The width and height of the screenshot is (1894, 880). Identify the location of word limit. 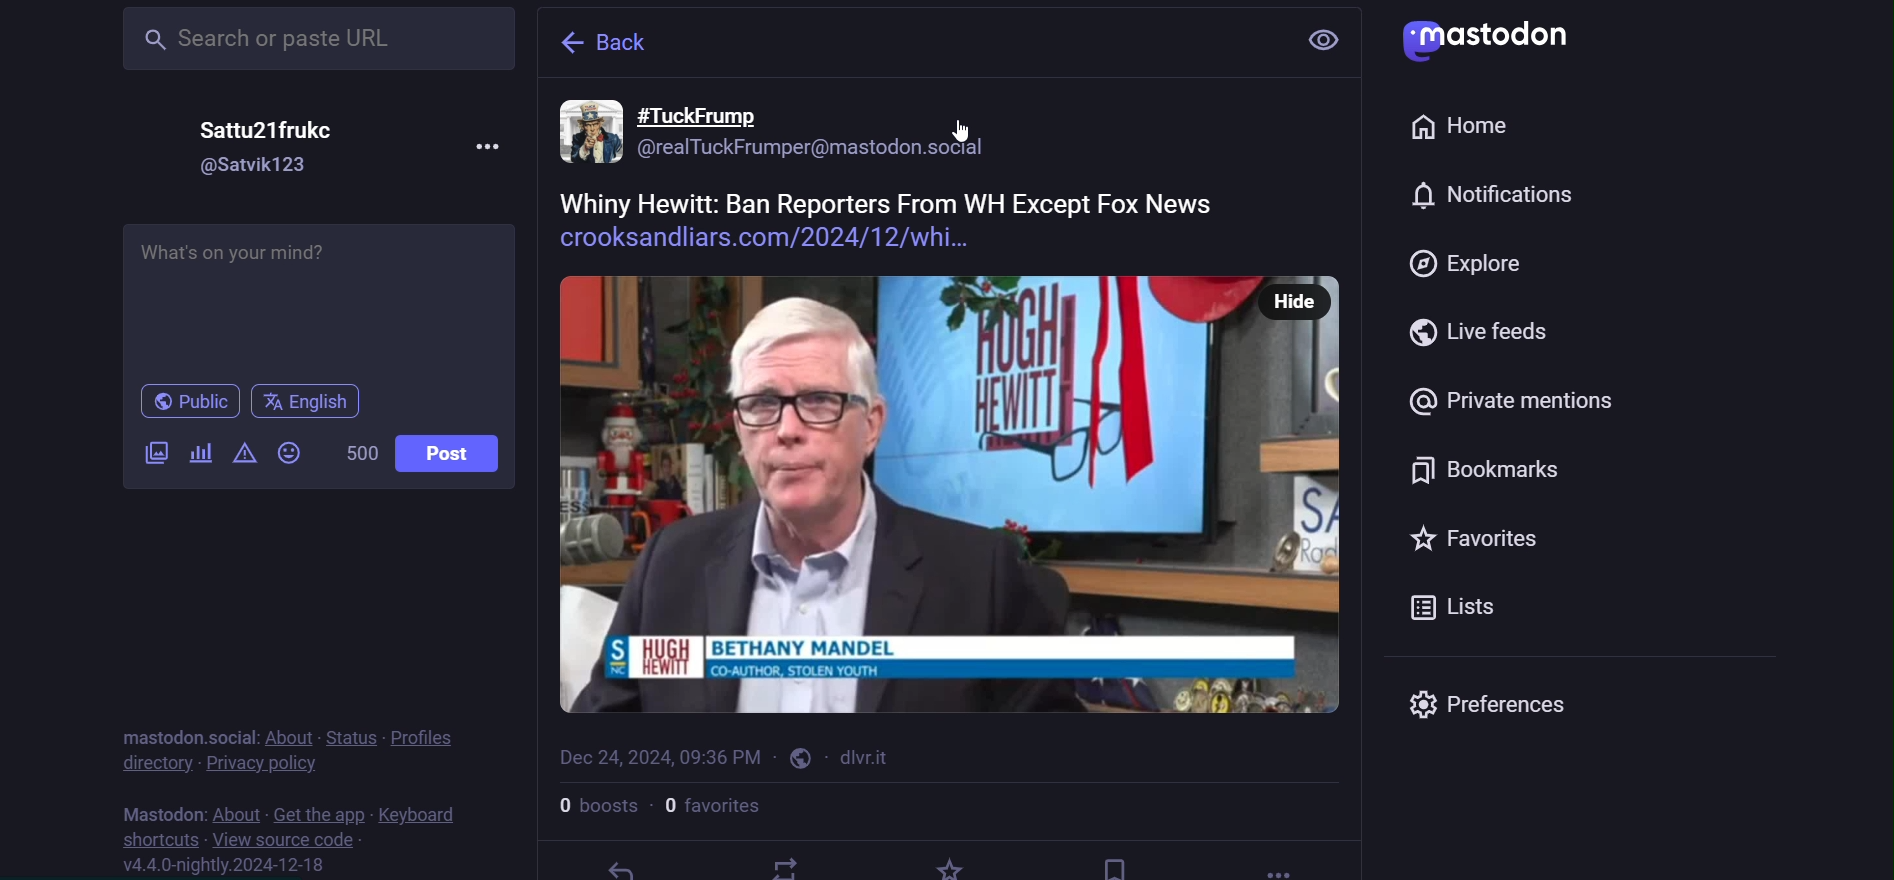
(362, 453).